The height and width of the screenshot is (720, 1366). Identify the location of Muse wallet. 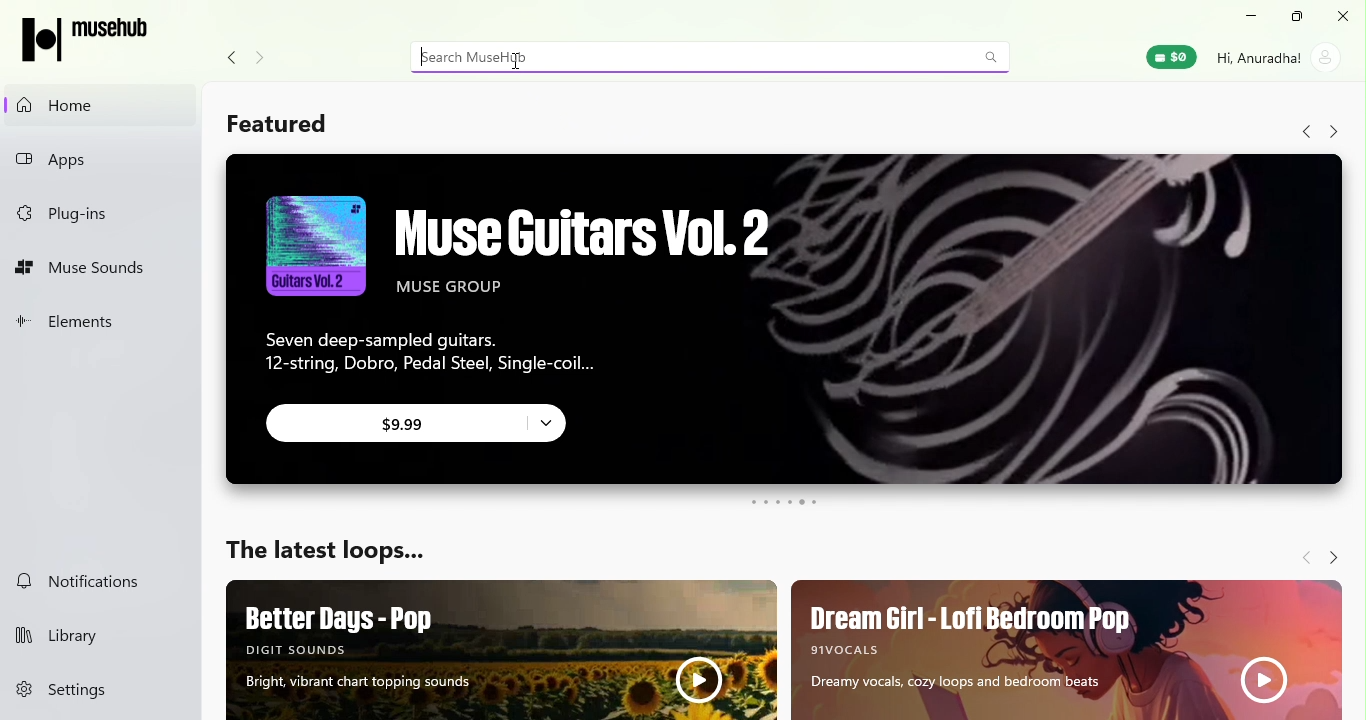
(1169, 59).